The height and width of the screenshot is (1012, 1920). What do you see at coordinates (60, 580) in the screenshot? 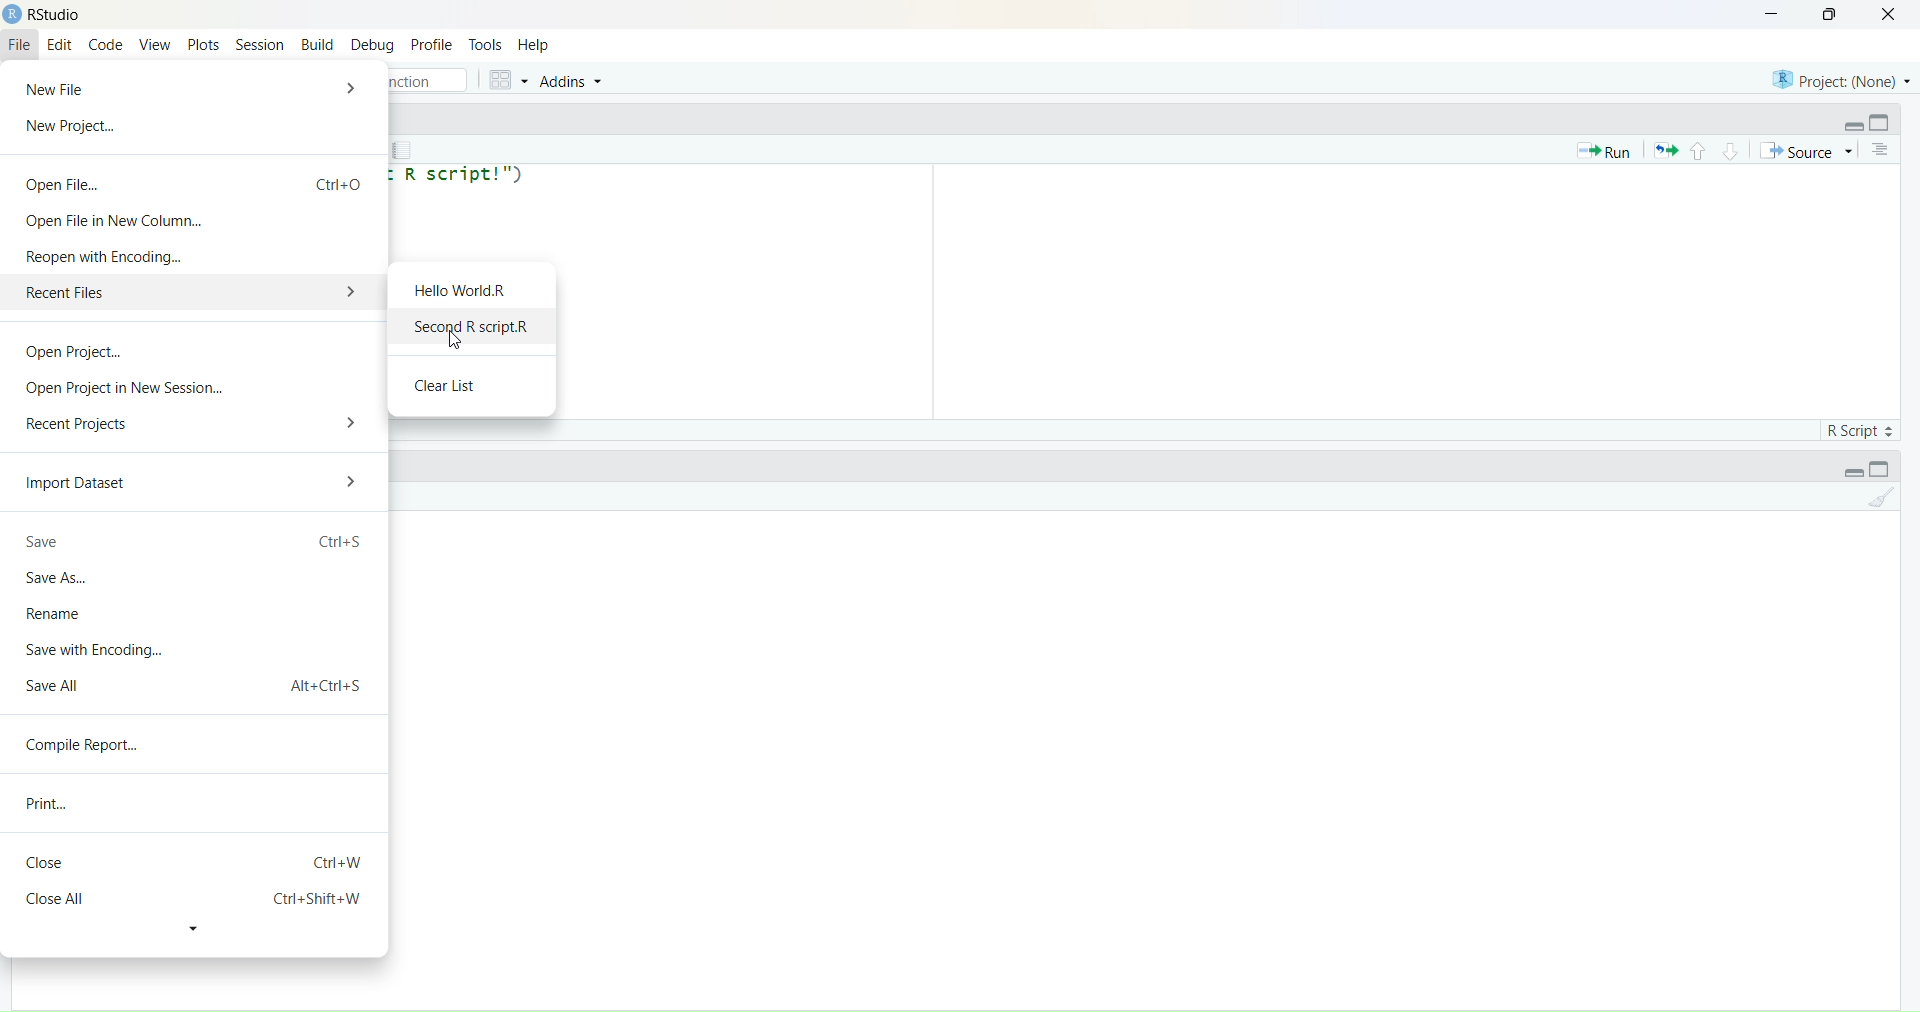
I see `Save As...` at bounding box center [60, 580].